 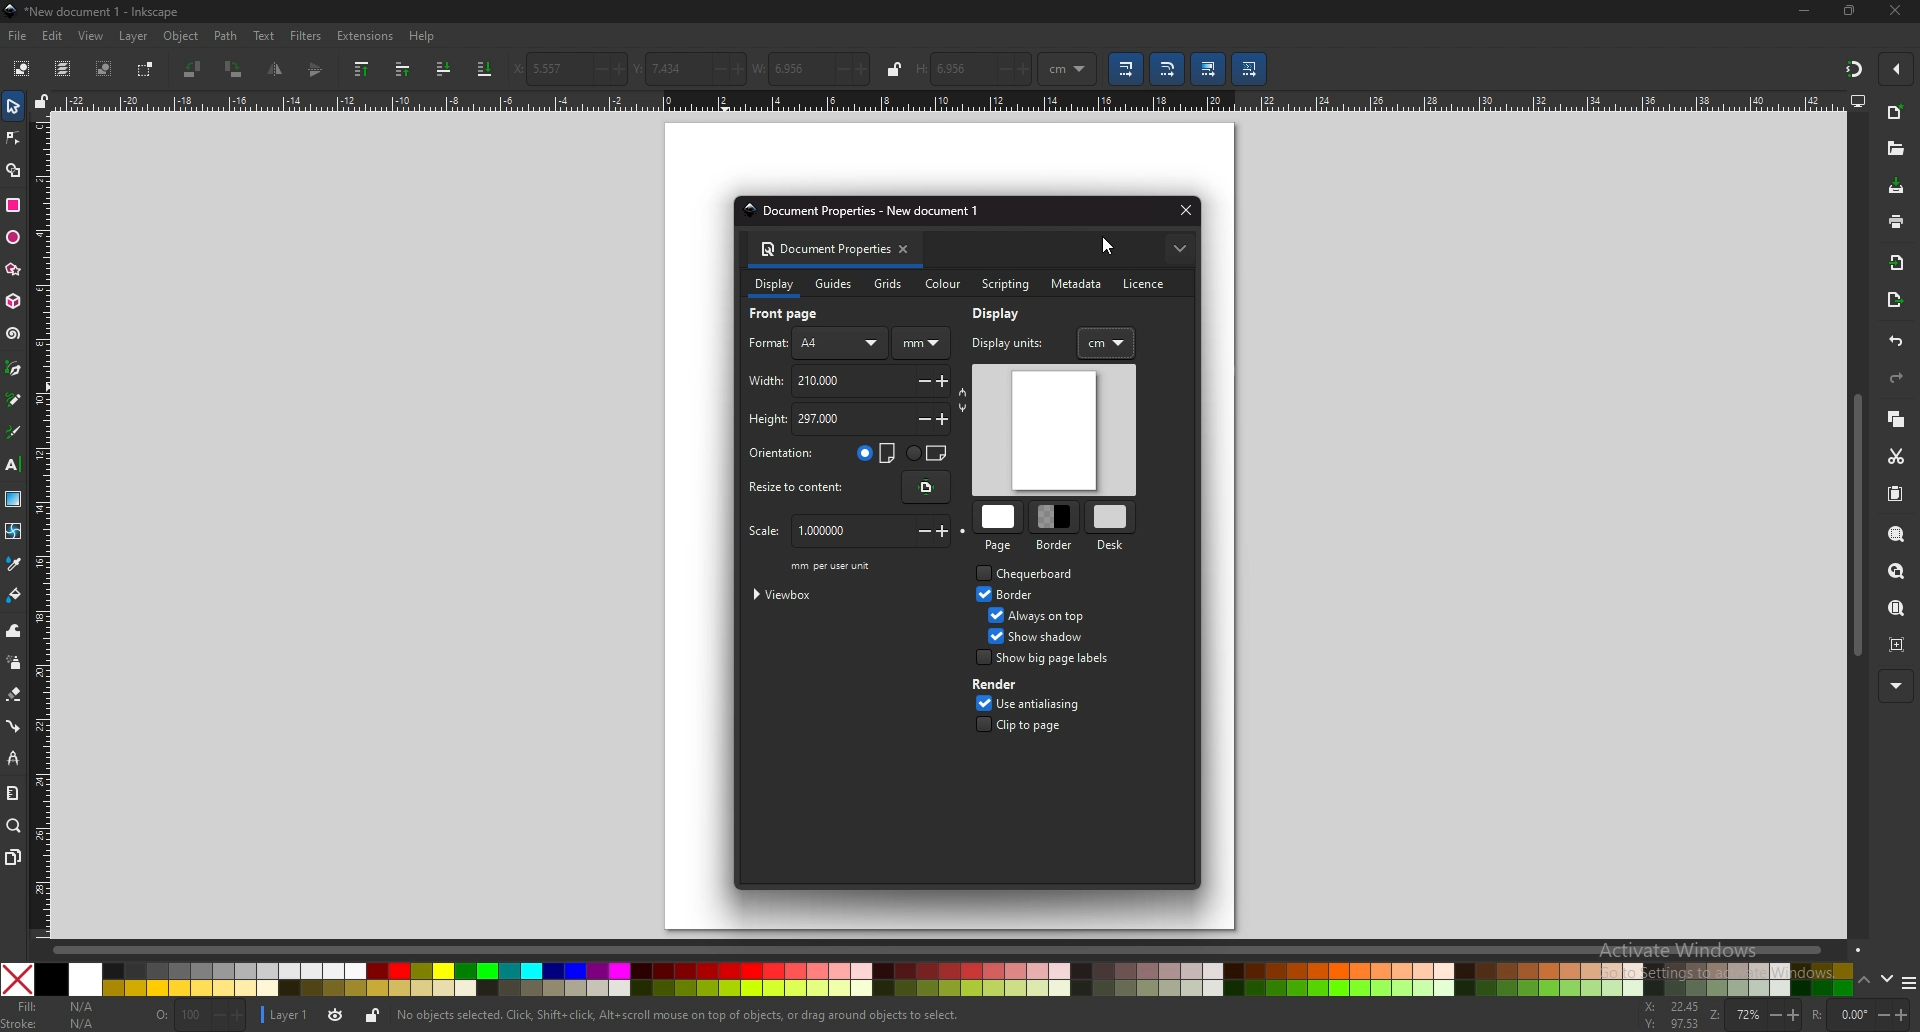 What do you see at coordinates (1022, 595) in the screenshot?
I see `border` at bounding box center [1022, 595].